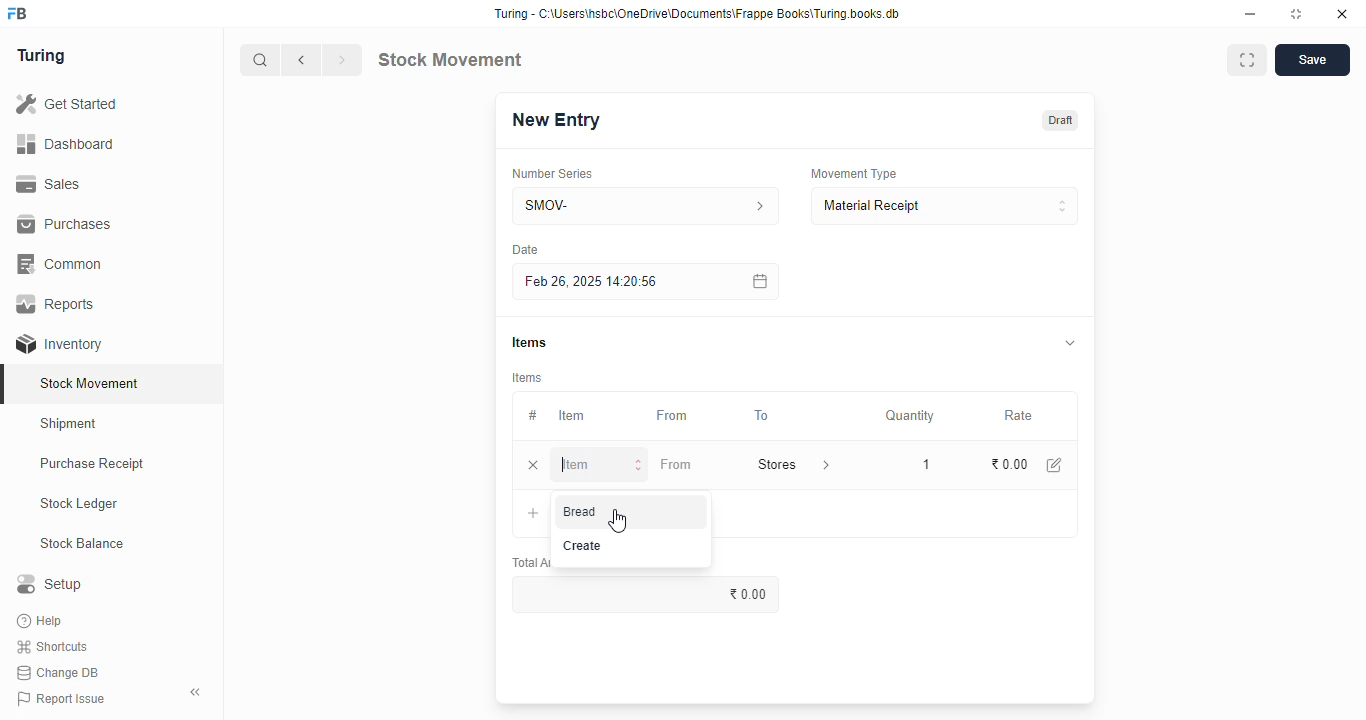  Describe the element at coordinates (69, 424) in the screenshot. I see `shipment` at that location.